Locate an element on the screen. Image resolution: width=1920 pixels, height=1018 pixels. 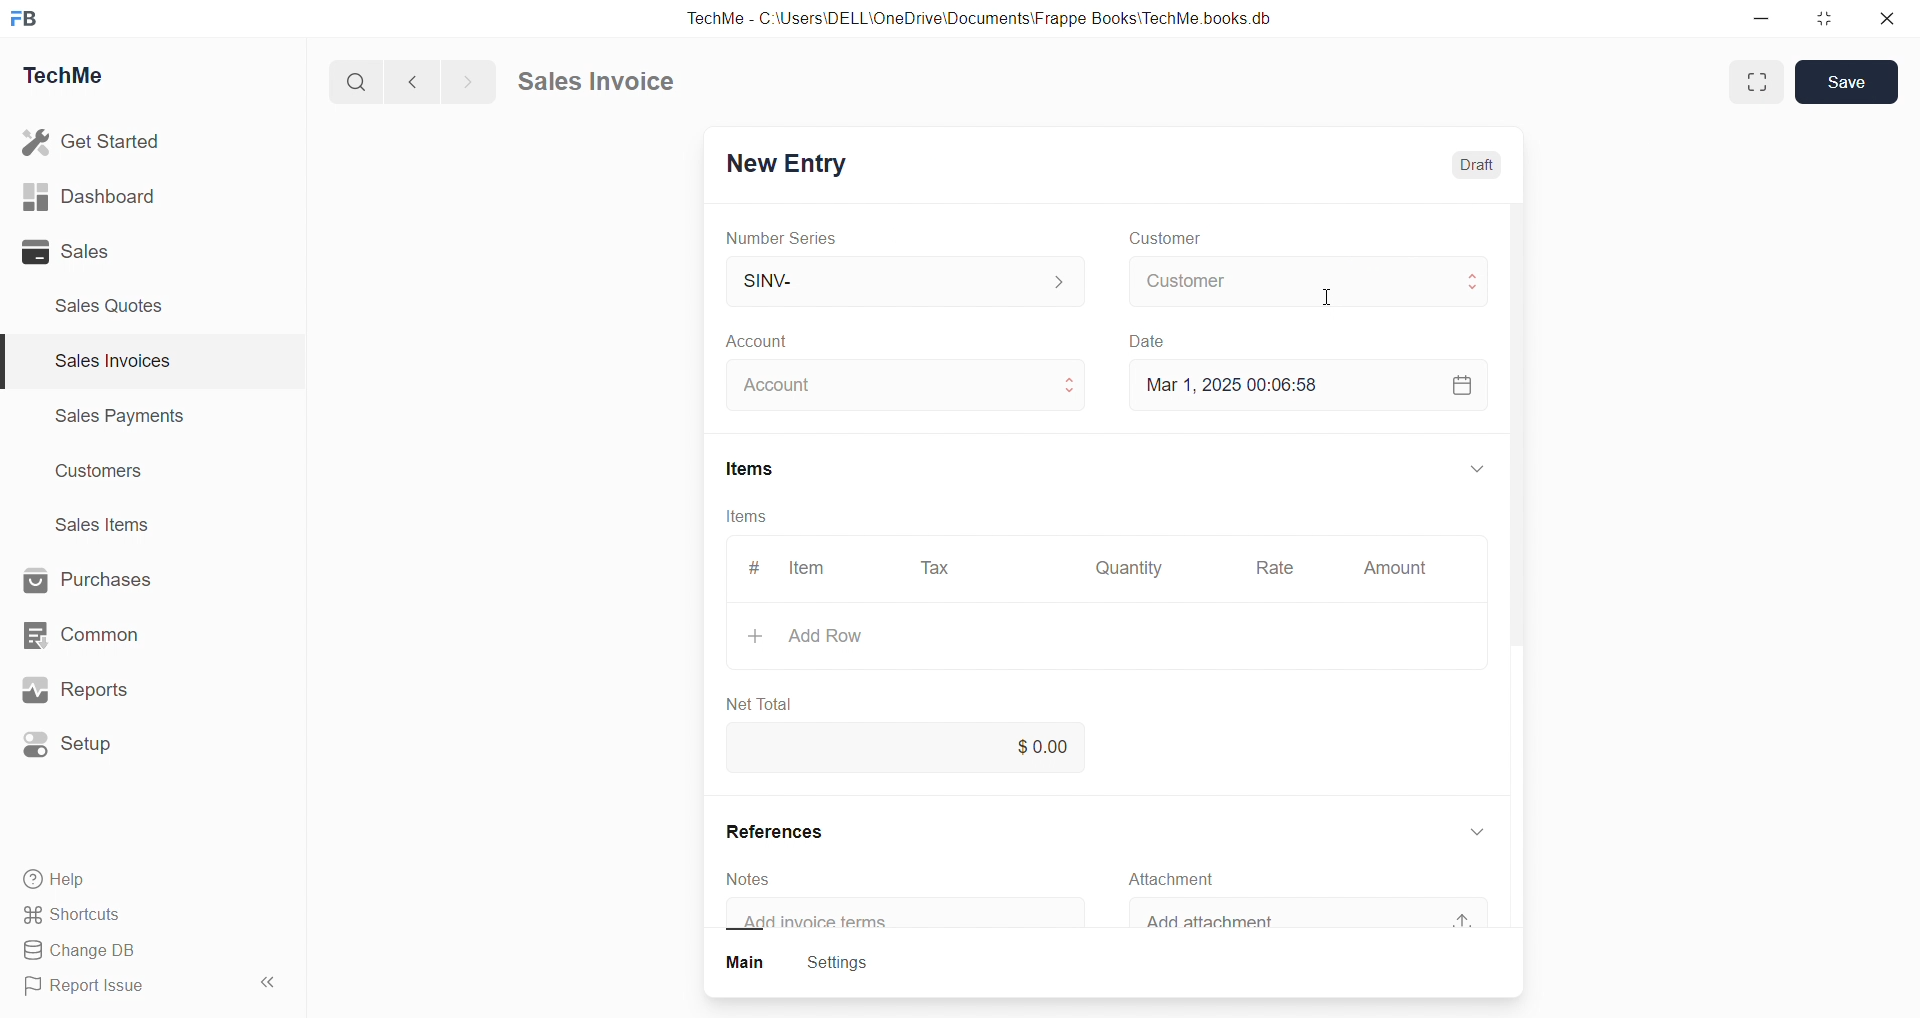
Customer
T is located at coordinates (1301, 280).